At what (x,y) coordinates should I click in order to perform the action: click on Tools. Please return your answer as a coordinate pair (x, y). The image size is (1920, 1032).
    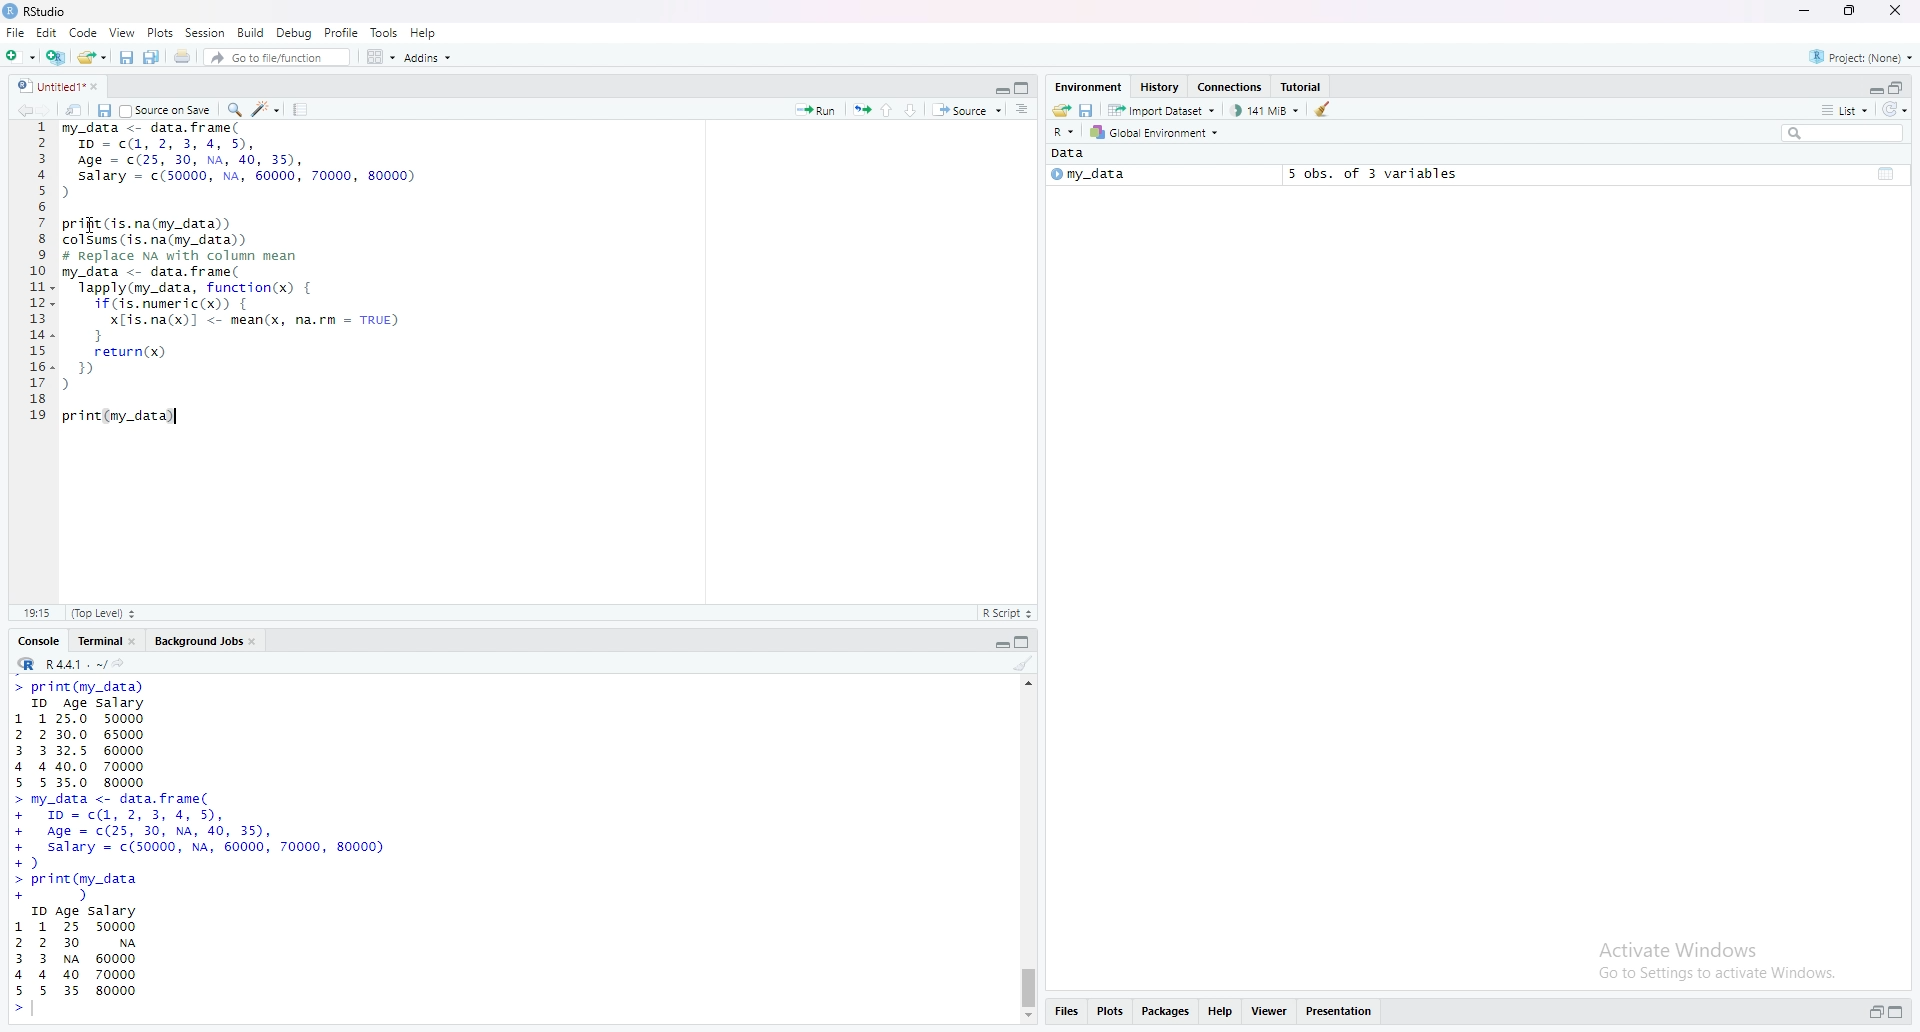
    Looking at the image, I should click on (385, 31).